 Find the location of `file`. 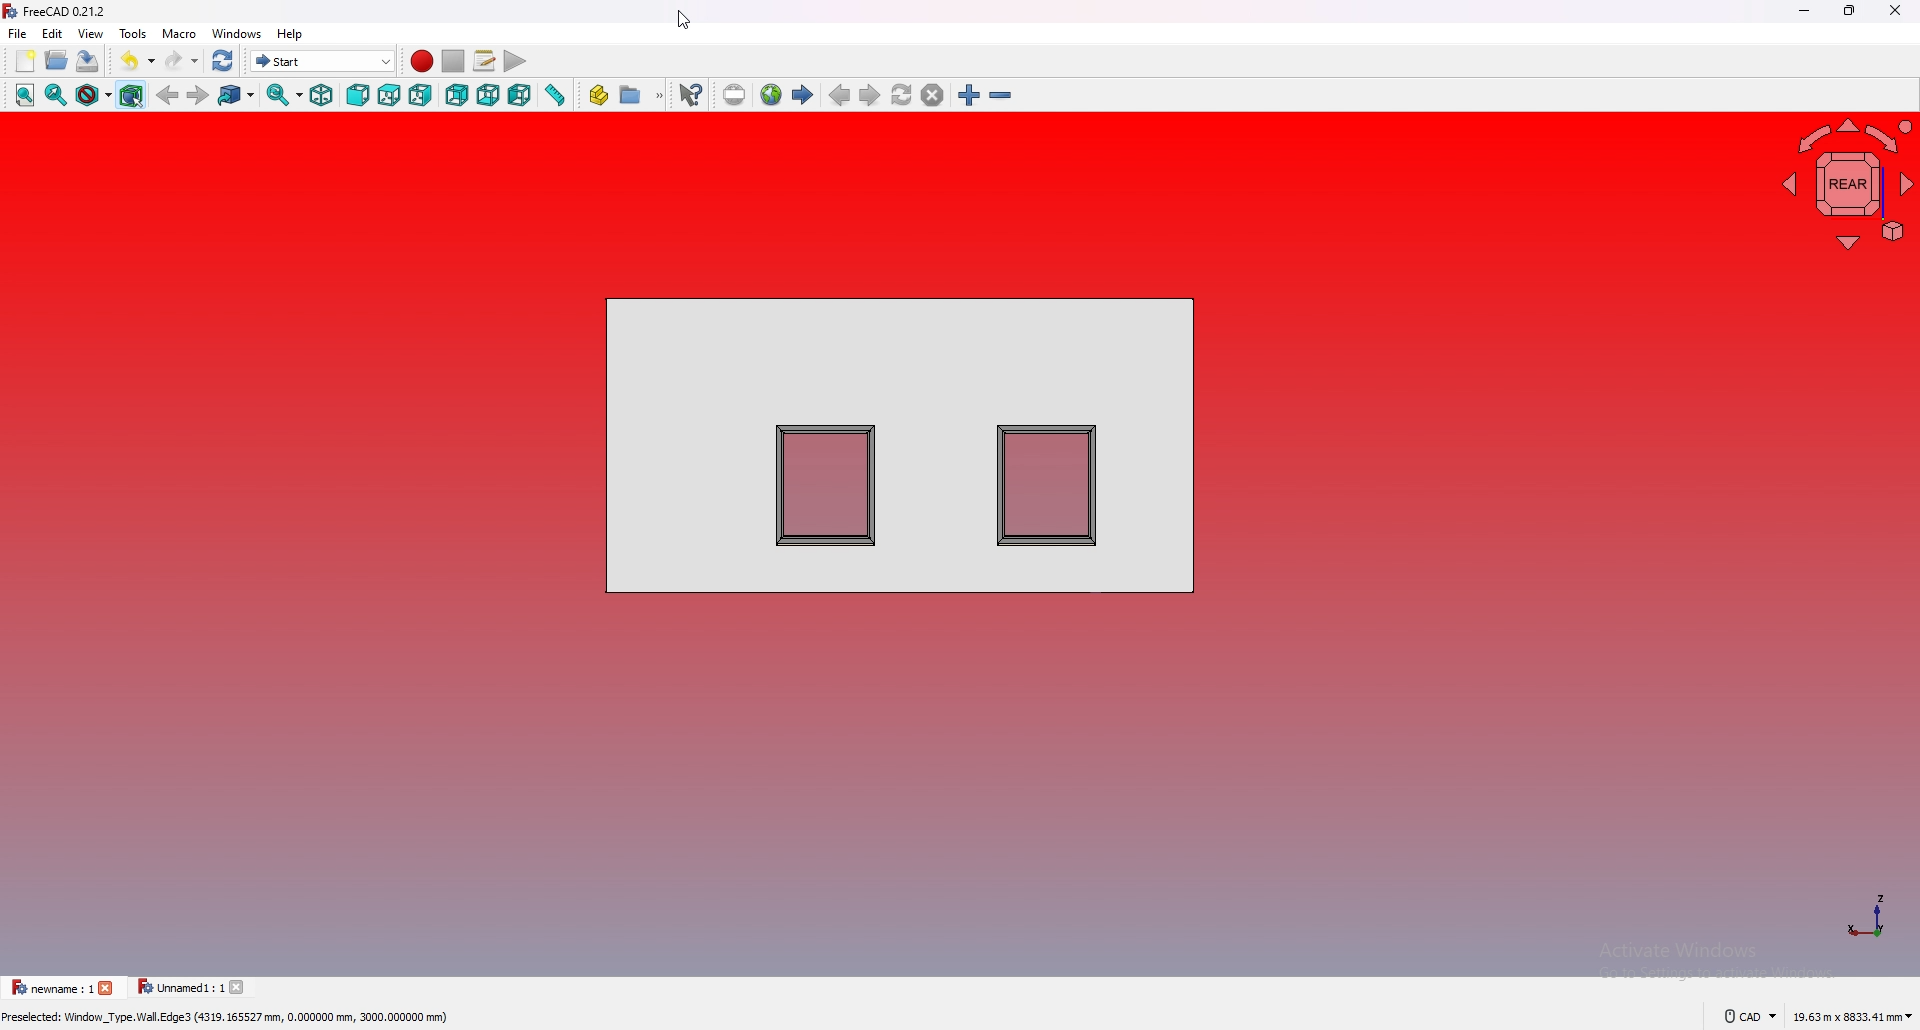

file is located at coordinates (18, 33).